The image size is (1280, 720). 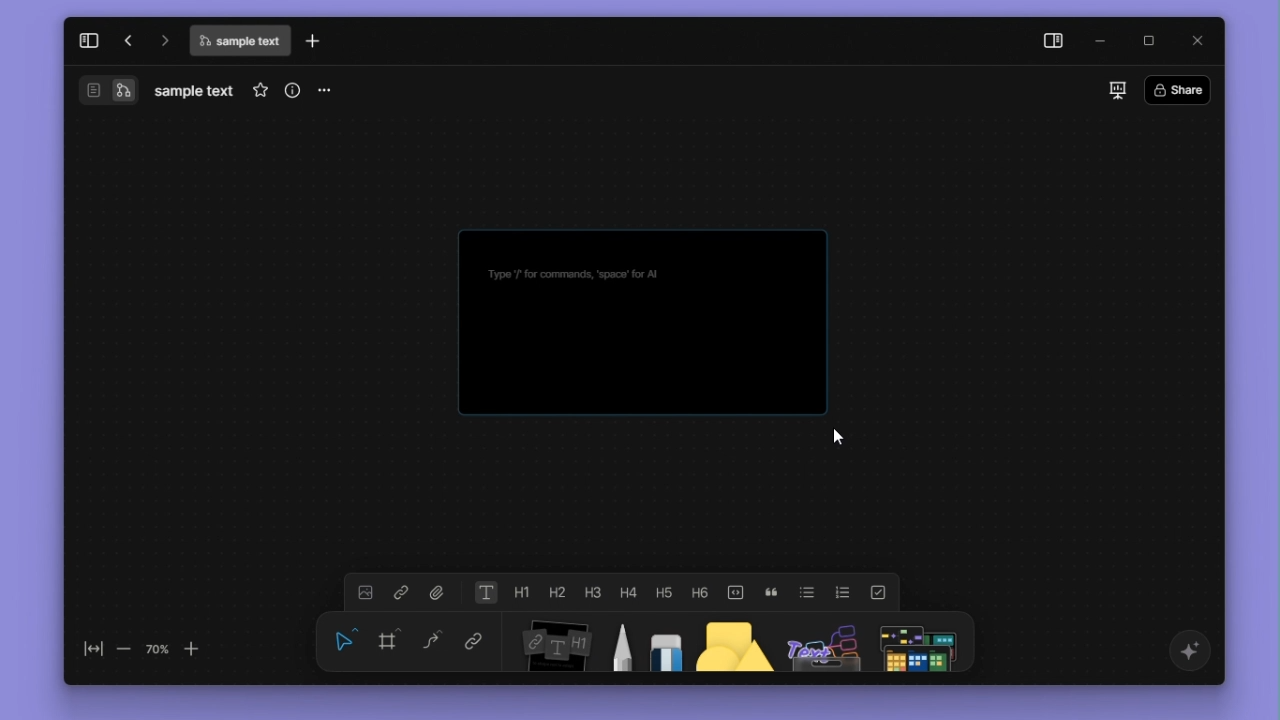 What do you see at coordinates (858, 442) in the screenshot?
I see `cursor` at bounding box center [858, 442].